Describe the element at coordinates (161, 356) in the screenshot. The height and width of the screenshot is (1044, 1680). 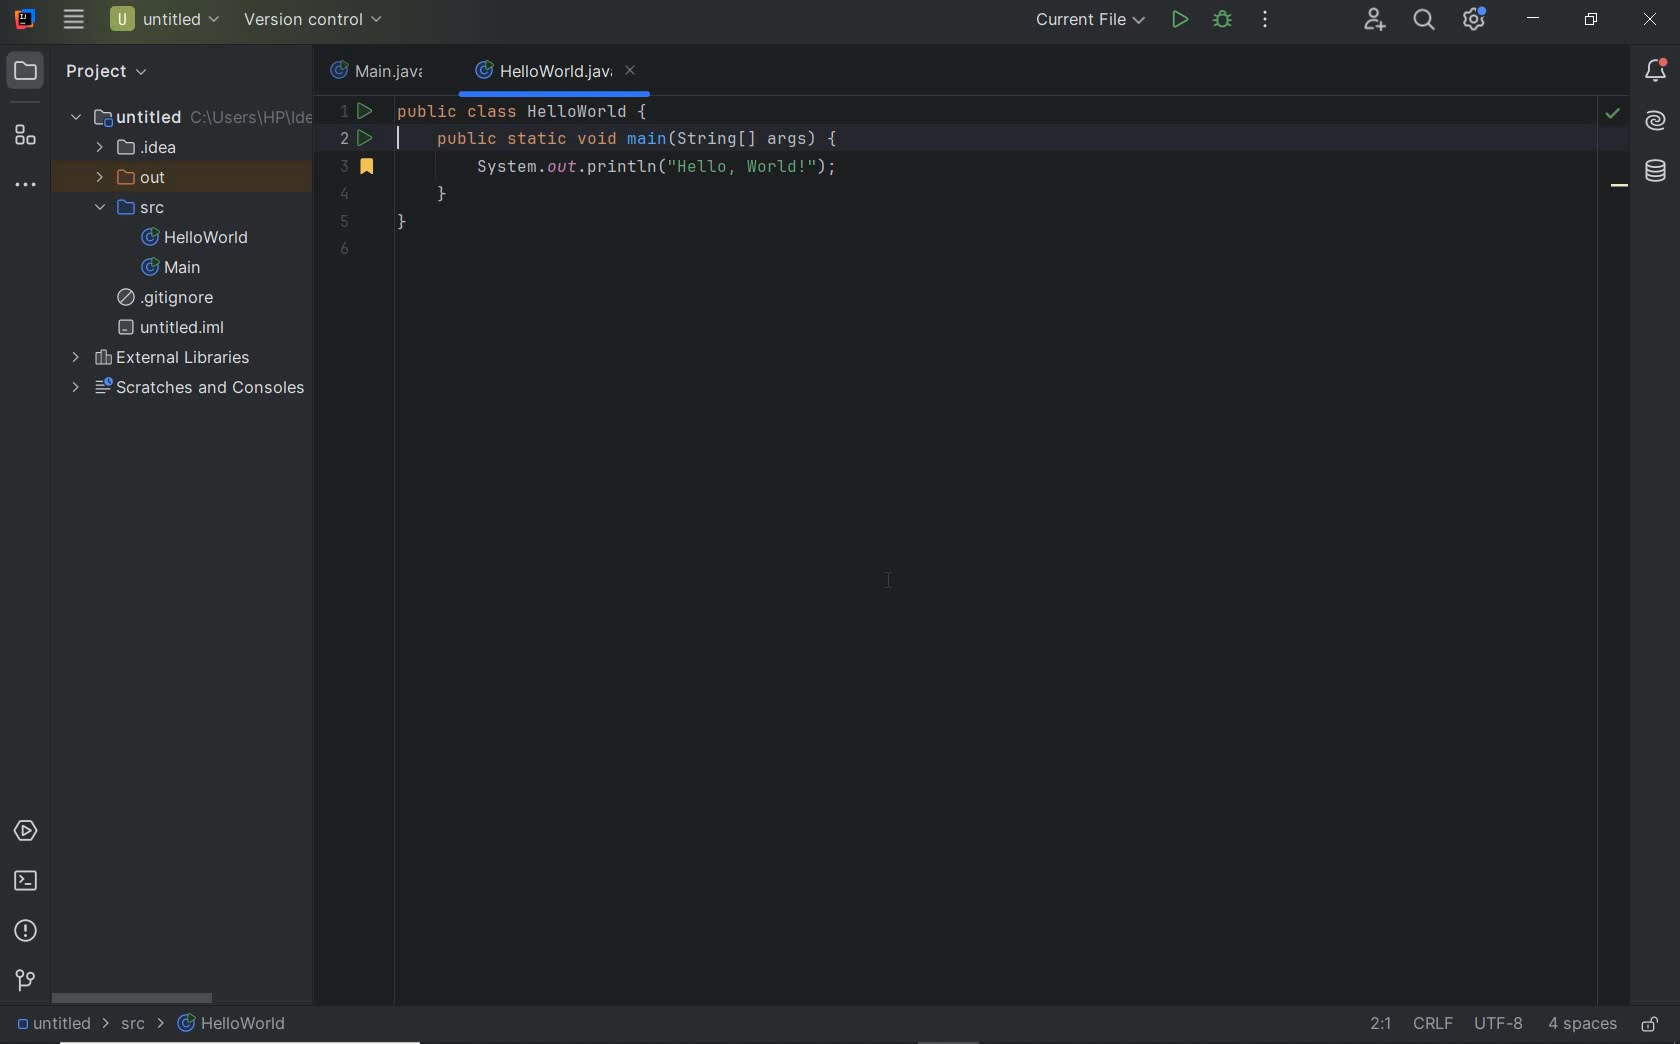
I see `external Libraries` at that location.